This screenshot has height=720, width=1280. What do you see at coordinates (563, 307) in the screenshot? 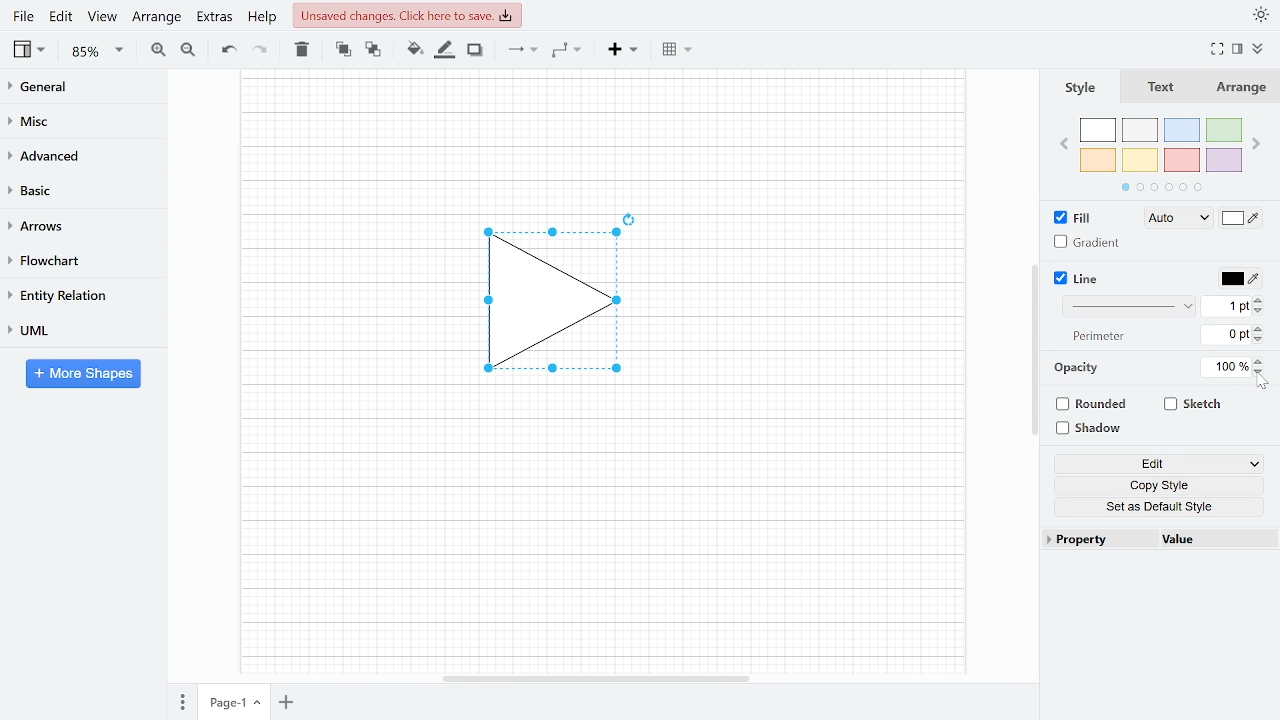
I see `Triangle` at bounding box center [563, 307].